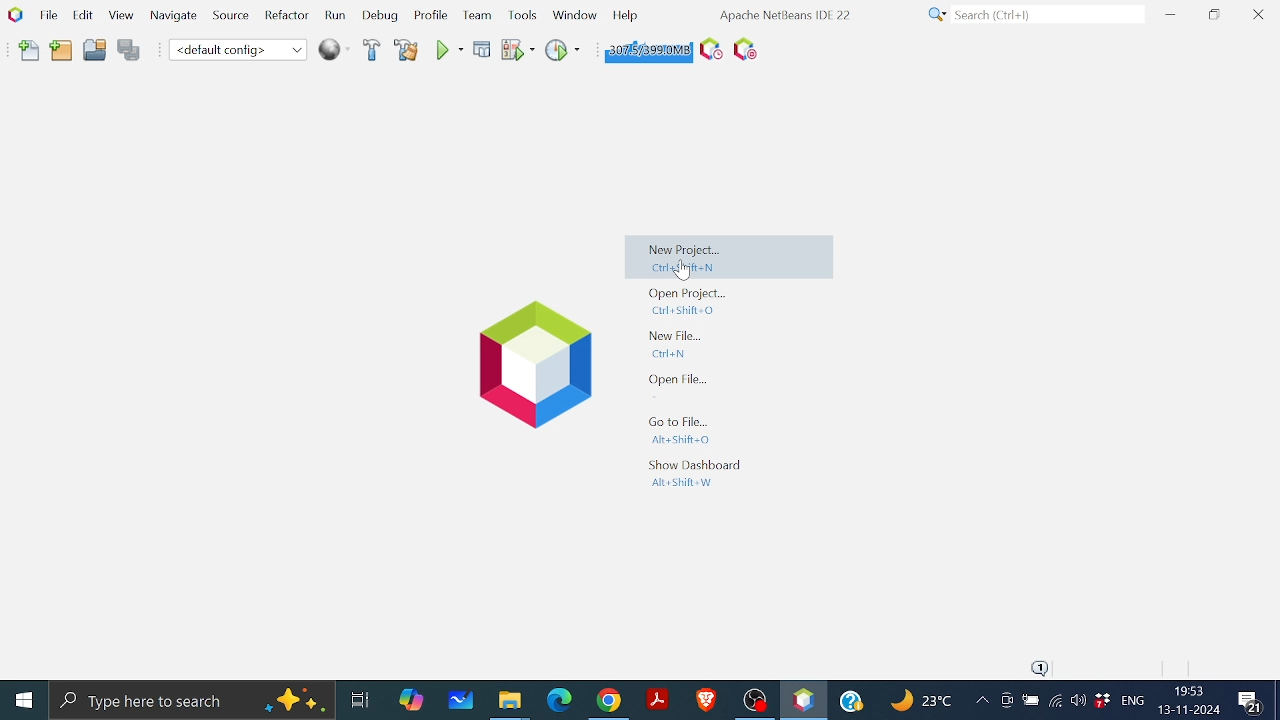 Image resolution: width=1280 pixels, height=720 pixels. Describe the element at coordinates (705, 699) in the screenshot. I see `Brave Browser` at that location.